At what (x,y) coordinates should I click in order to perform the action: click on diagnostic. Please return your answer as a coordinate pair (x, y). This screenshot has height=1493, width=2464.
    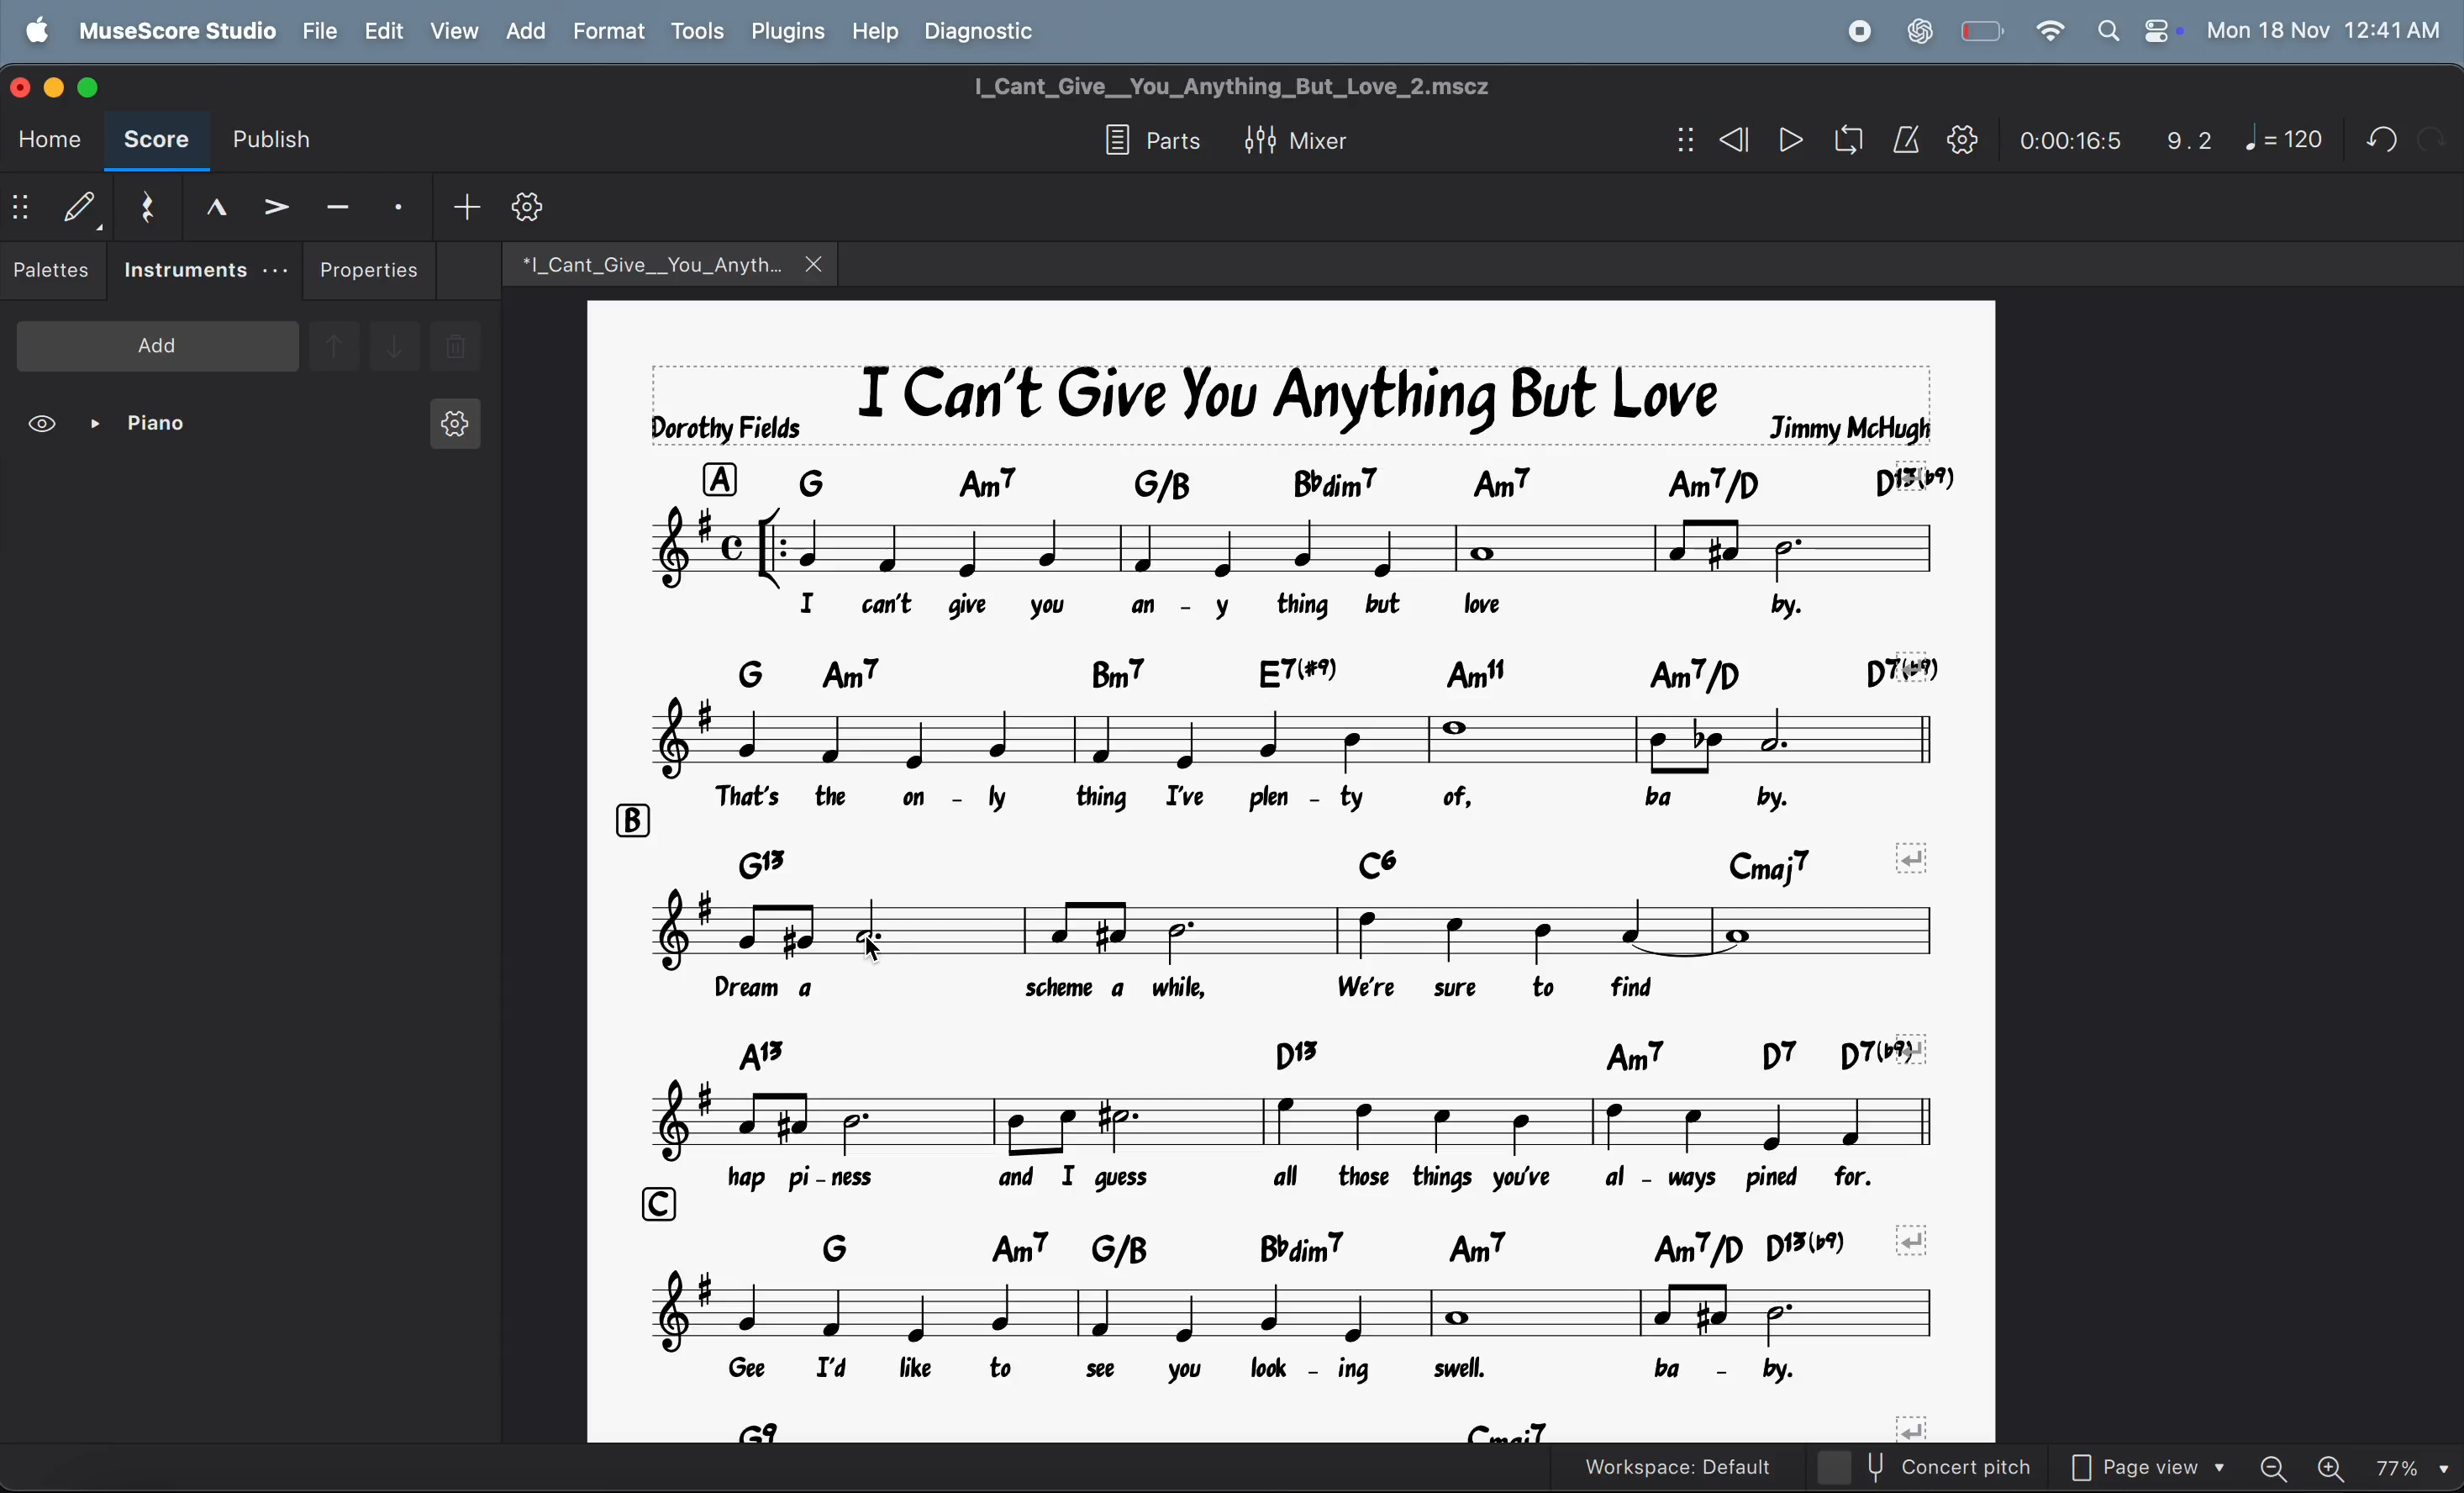
    Looking at the image, I should click on (989, 33).